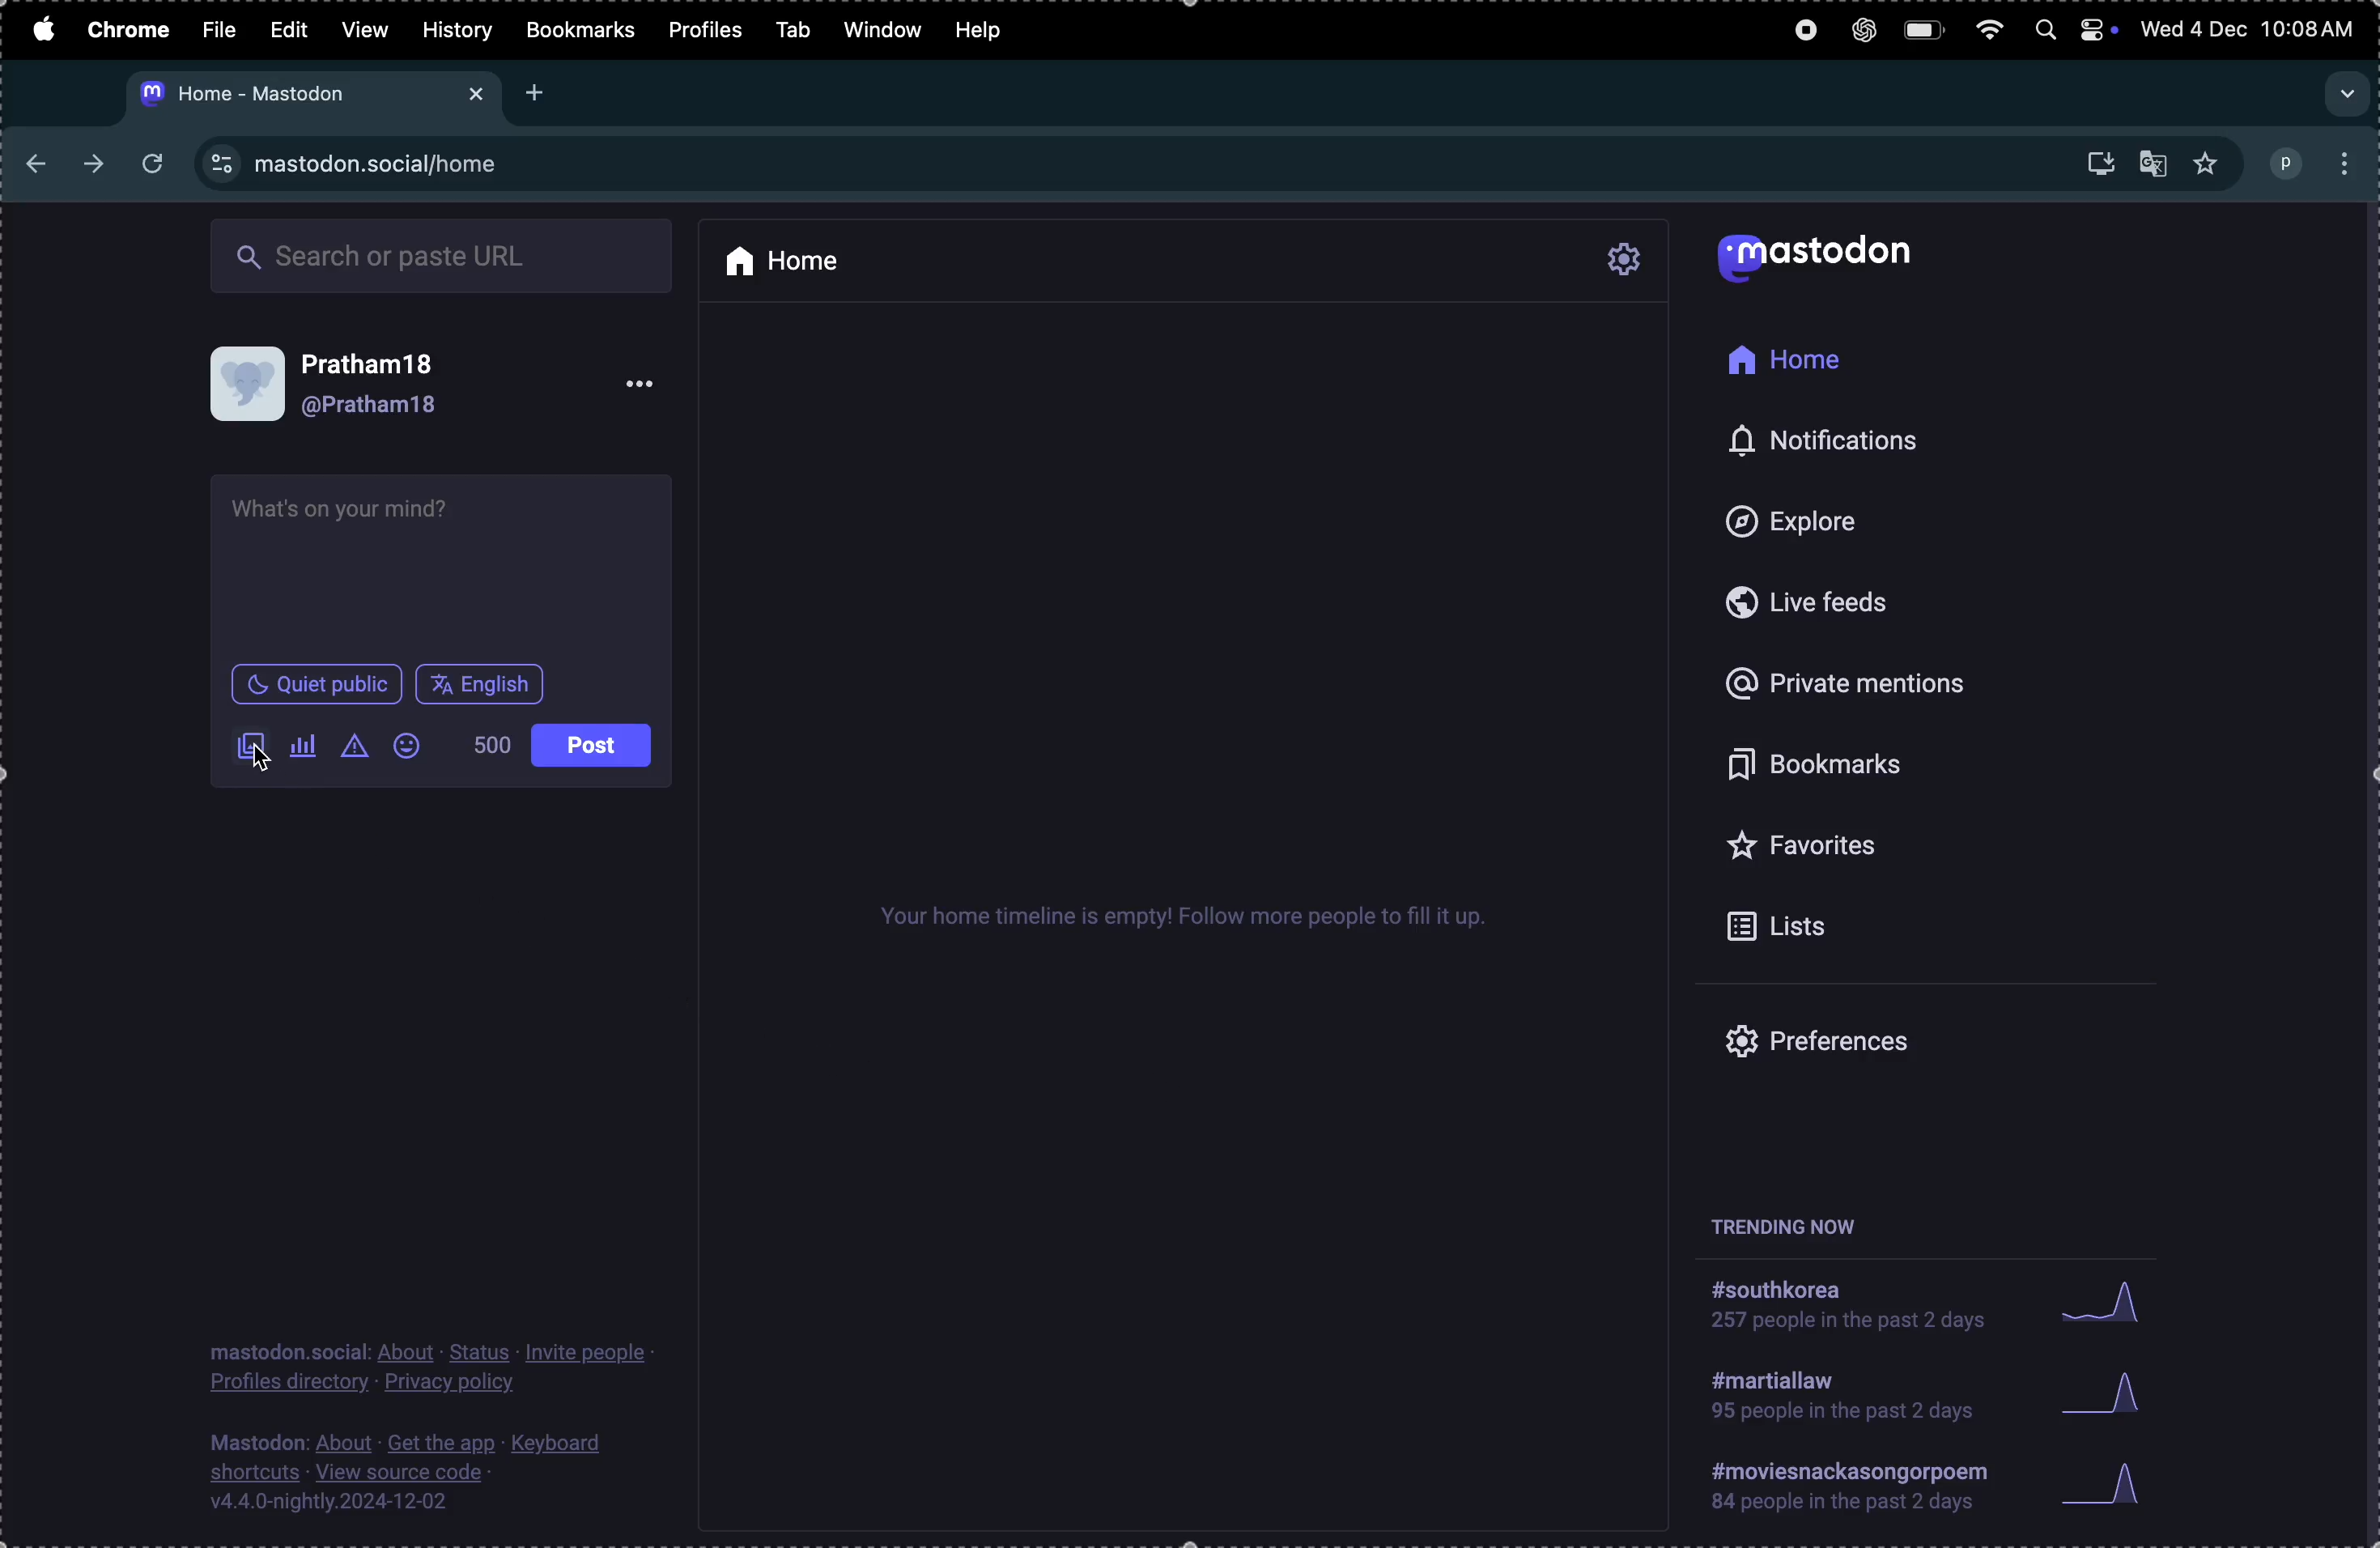 The height and width of the screenshot is (1548, 2380). I want to click on Chrome, so click(125, 30).